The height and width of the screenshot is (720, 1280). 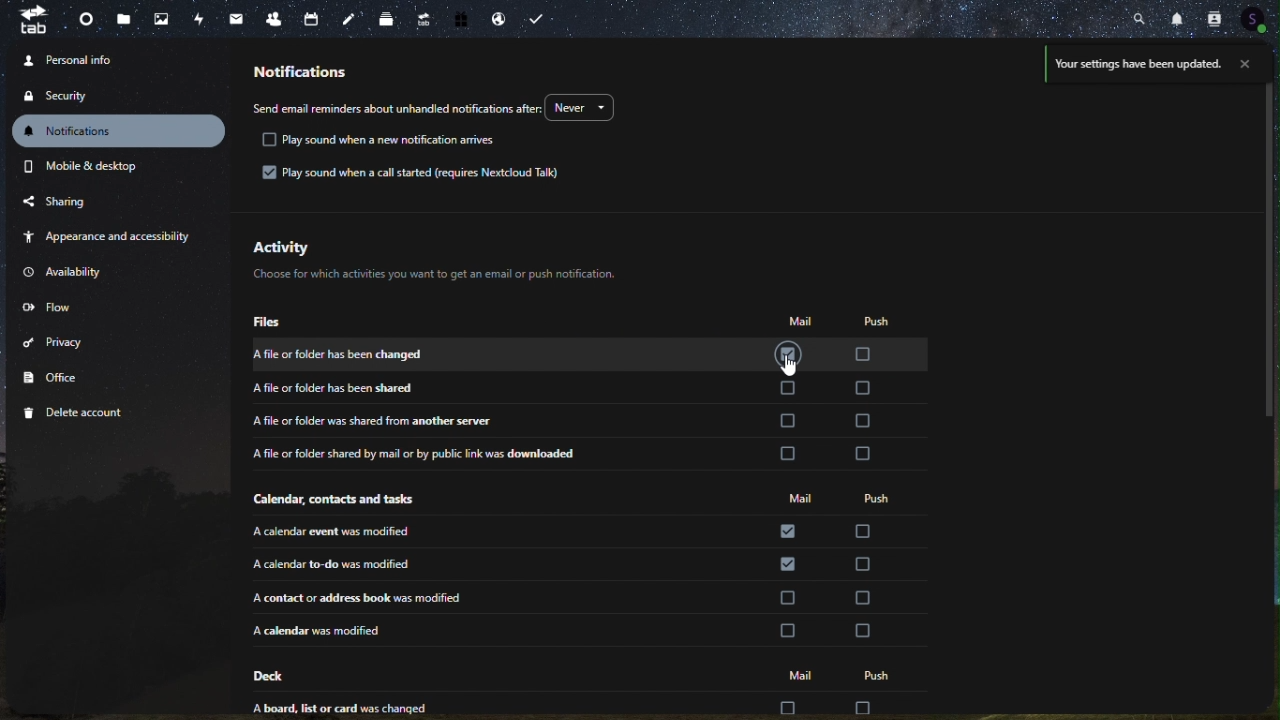 What do you see at coordinates (862, 420) in the screenshot?
I see `check box` at bounding box center [862, 420].